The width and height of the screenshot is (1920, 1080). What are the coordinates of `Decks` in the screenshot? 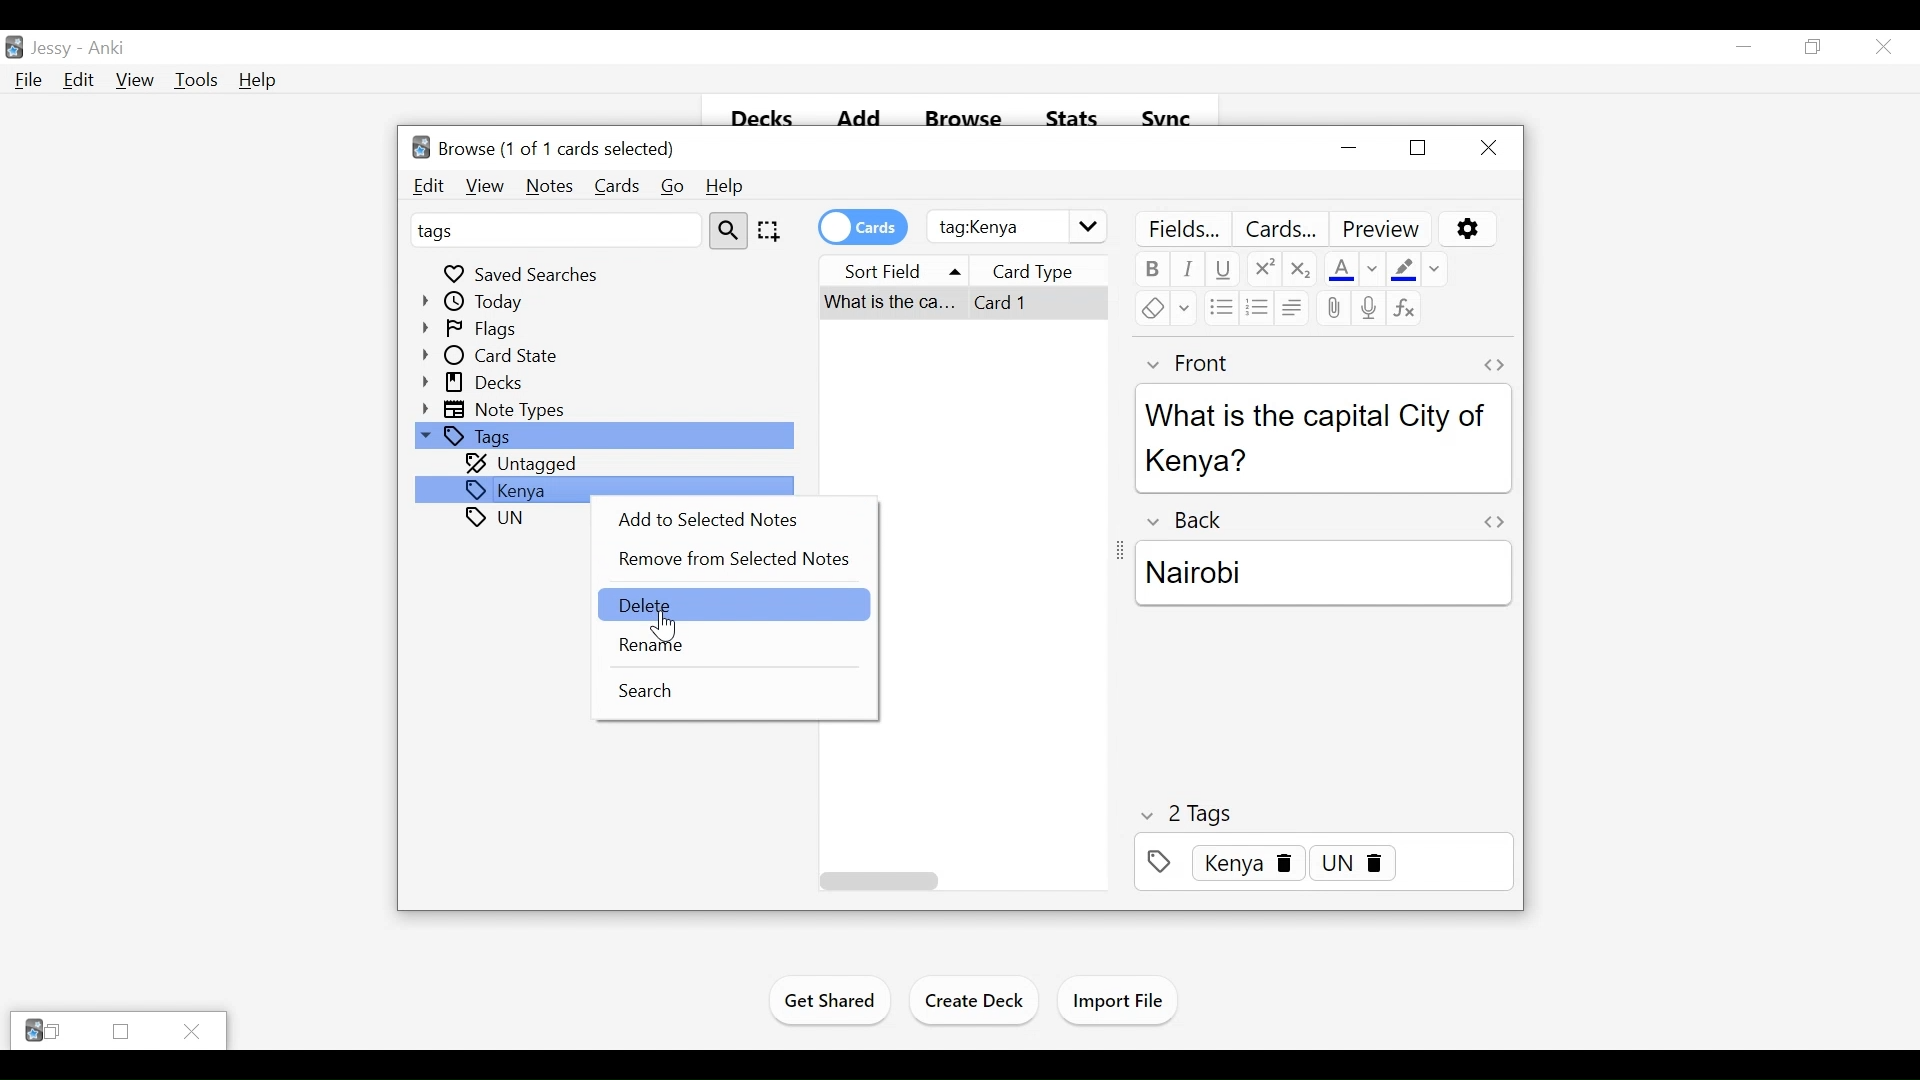 It's located at (475, 383).